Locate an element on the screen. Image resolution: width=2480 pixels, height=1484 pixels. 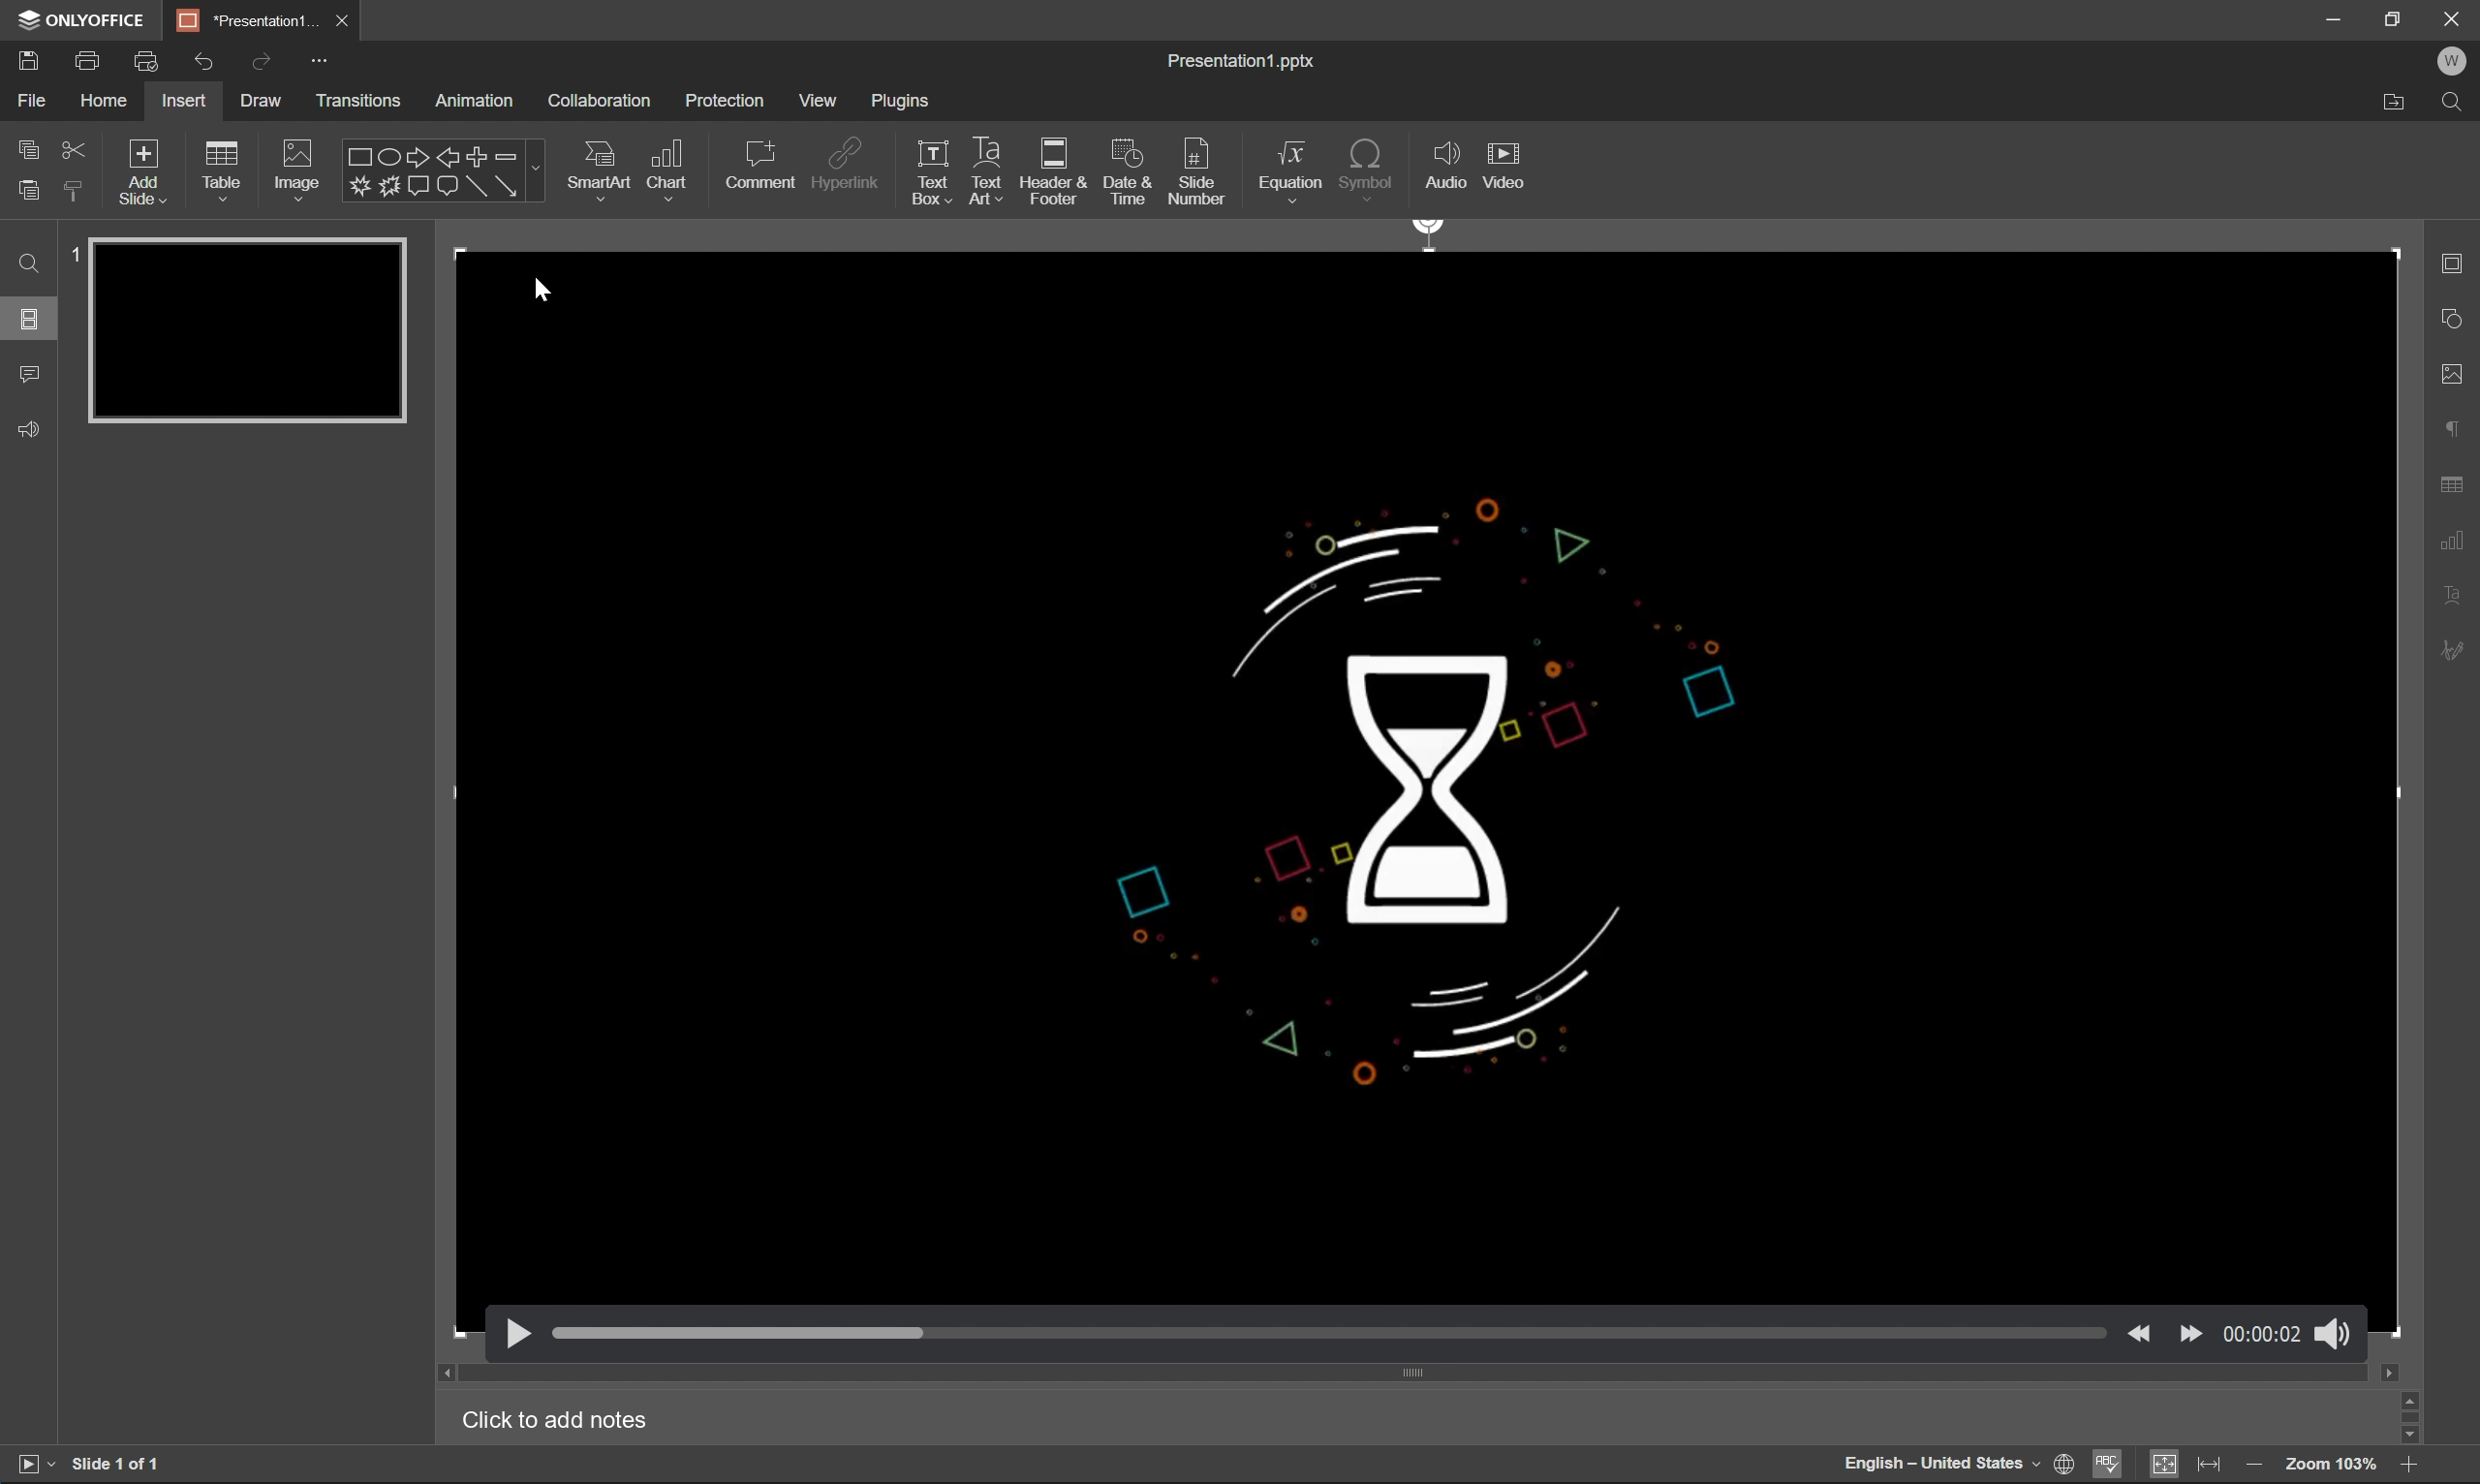
draw is located at coordinates (262, 99).